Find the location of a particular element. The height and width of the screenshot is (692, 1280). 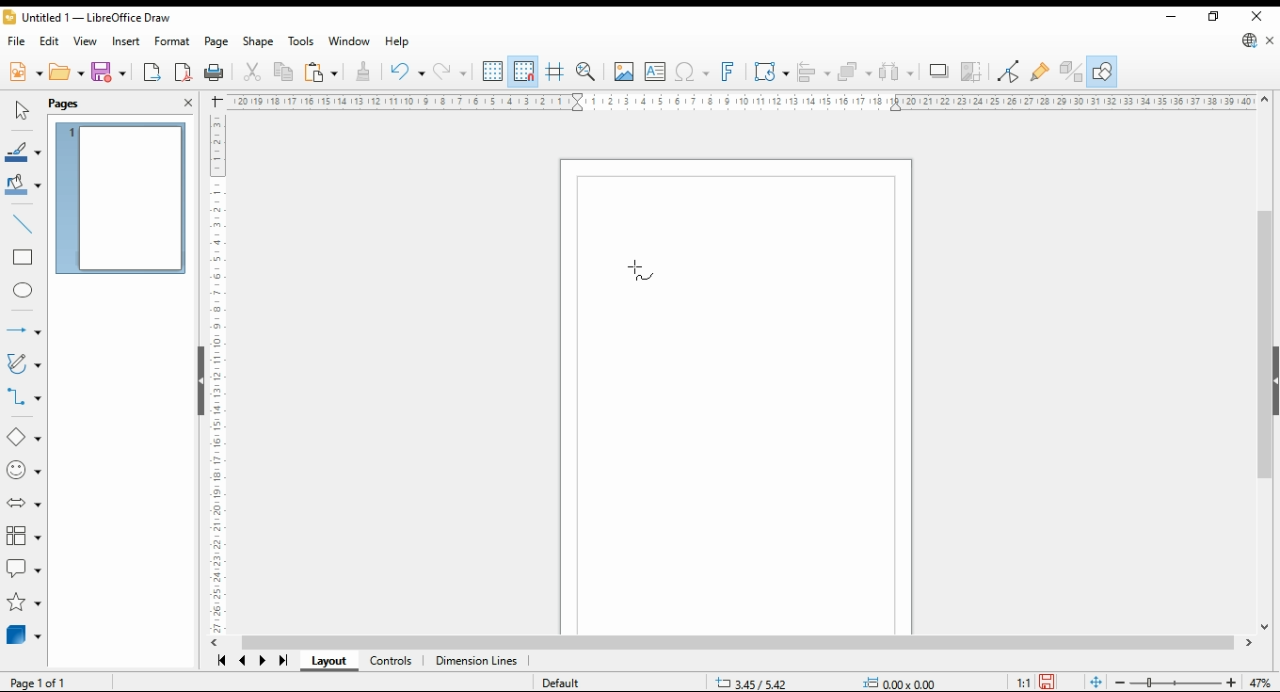

window is located at coordinates (349, 41).